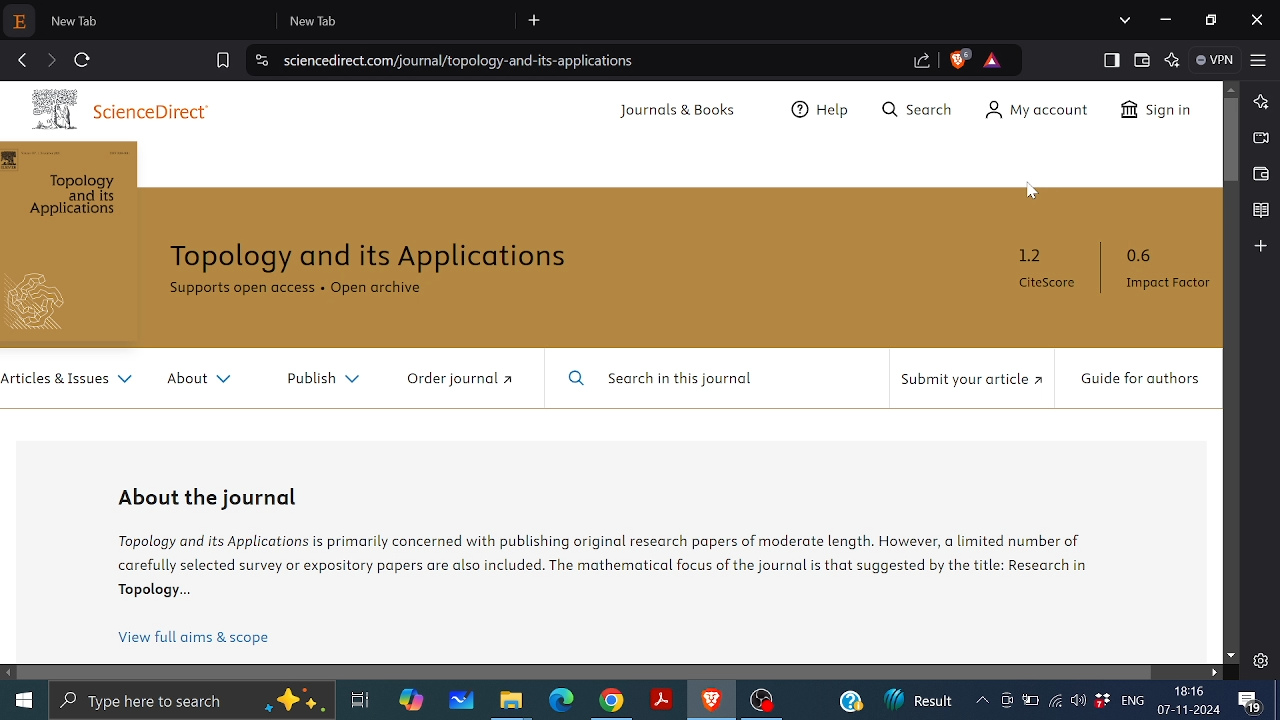 The width and height of the screenshot is (1280, 720). Describe the element at coordinates (462, 60) in the screenshot. I see `Web address of the current tab` at that location.